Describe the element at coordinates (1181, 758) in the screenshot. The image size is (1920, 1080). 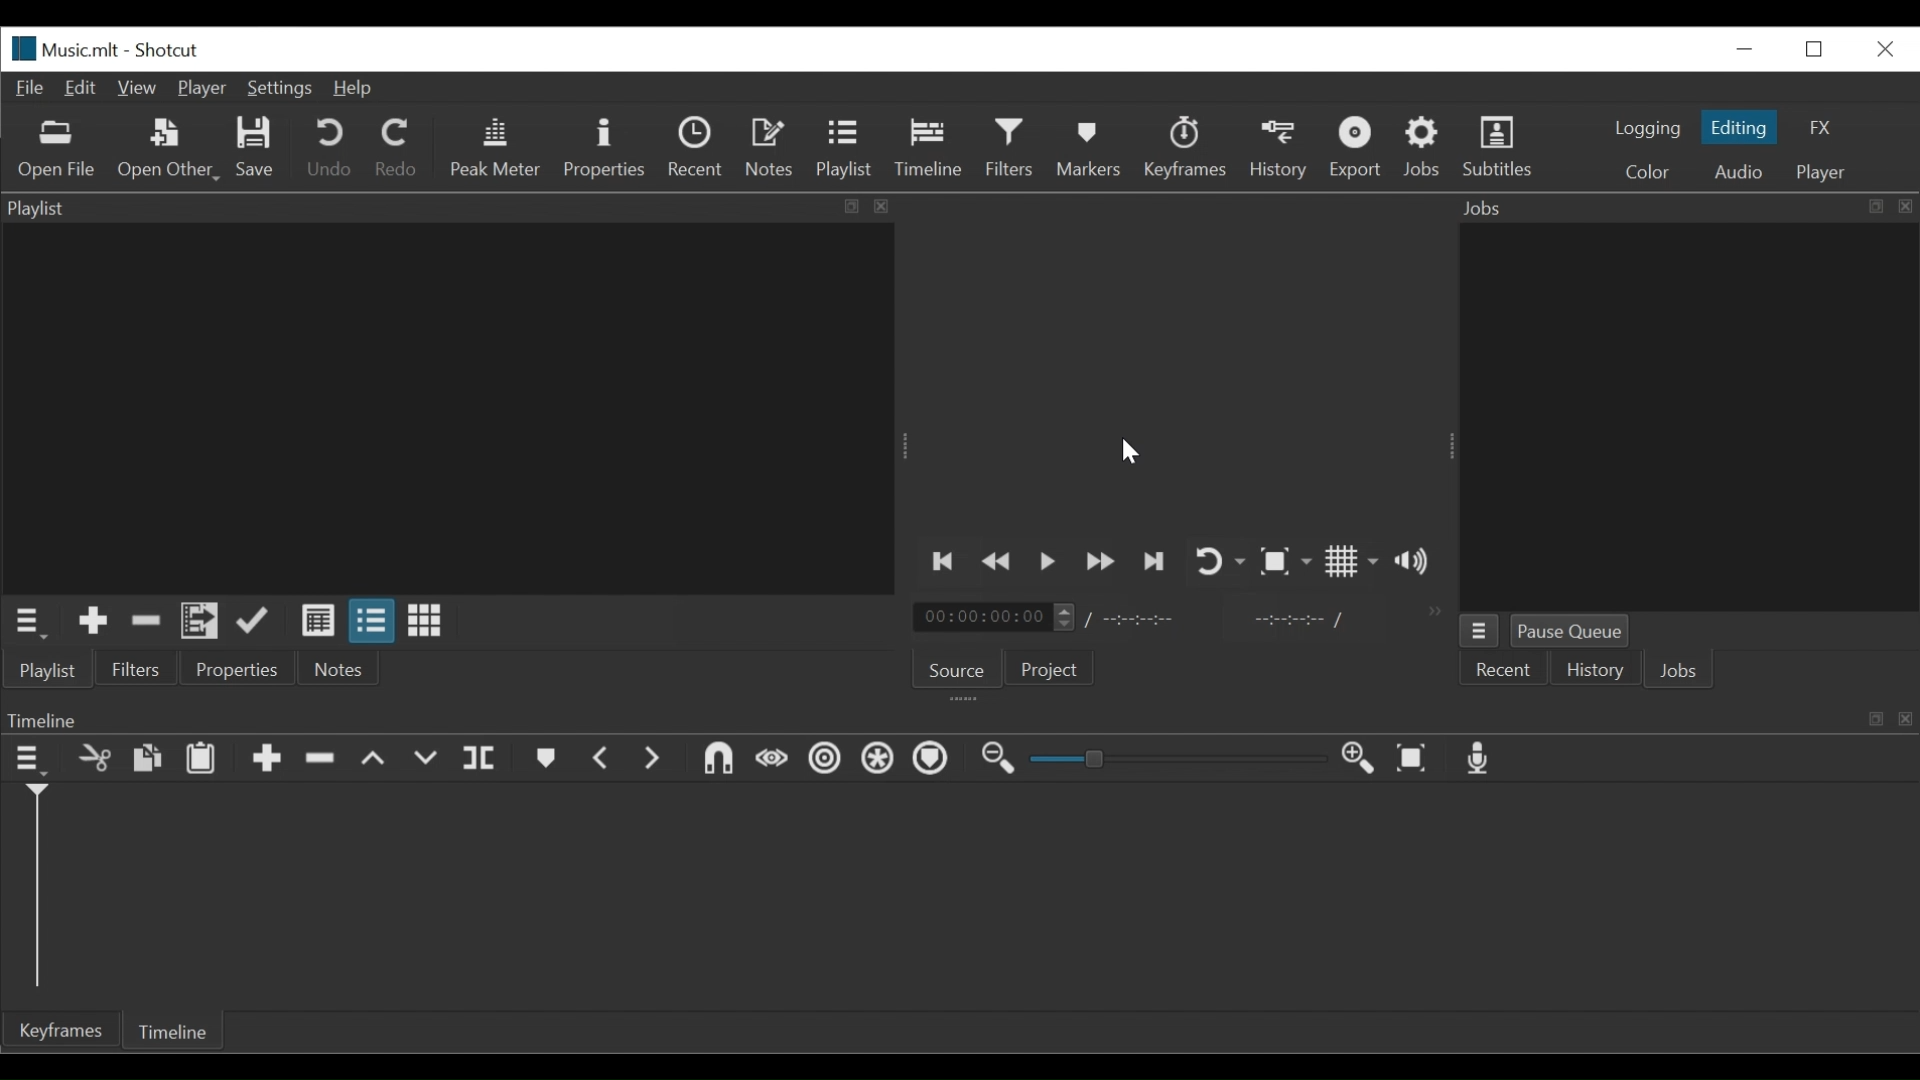
I see `Slider` at that location.